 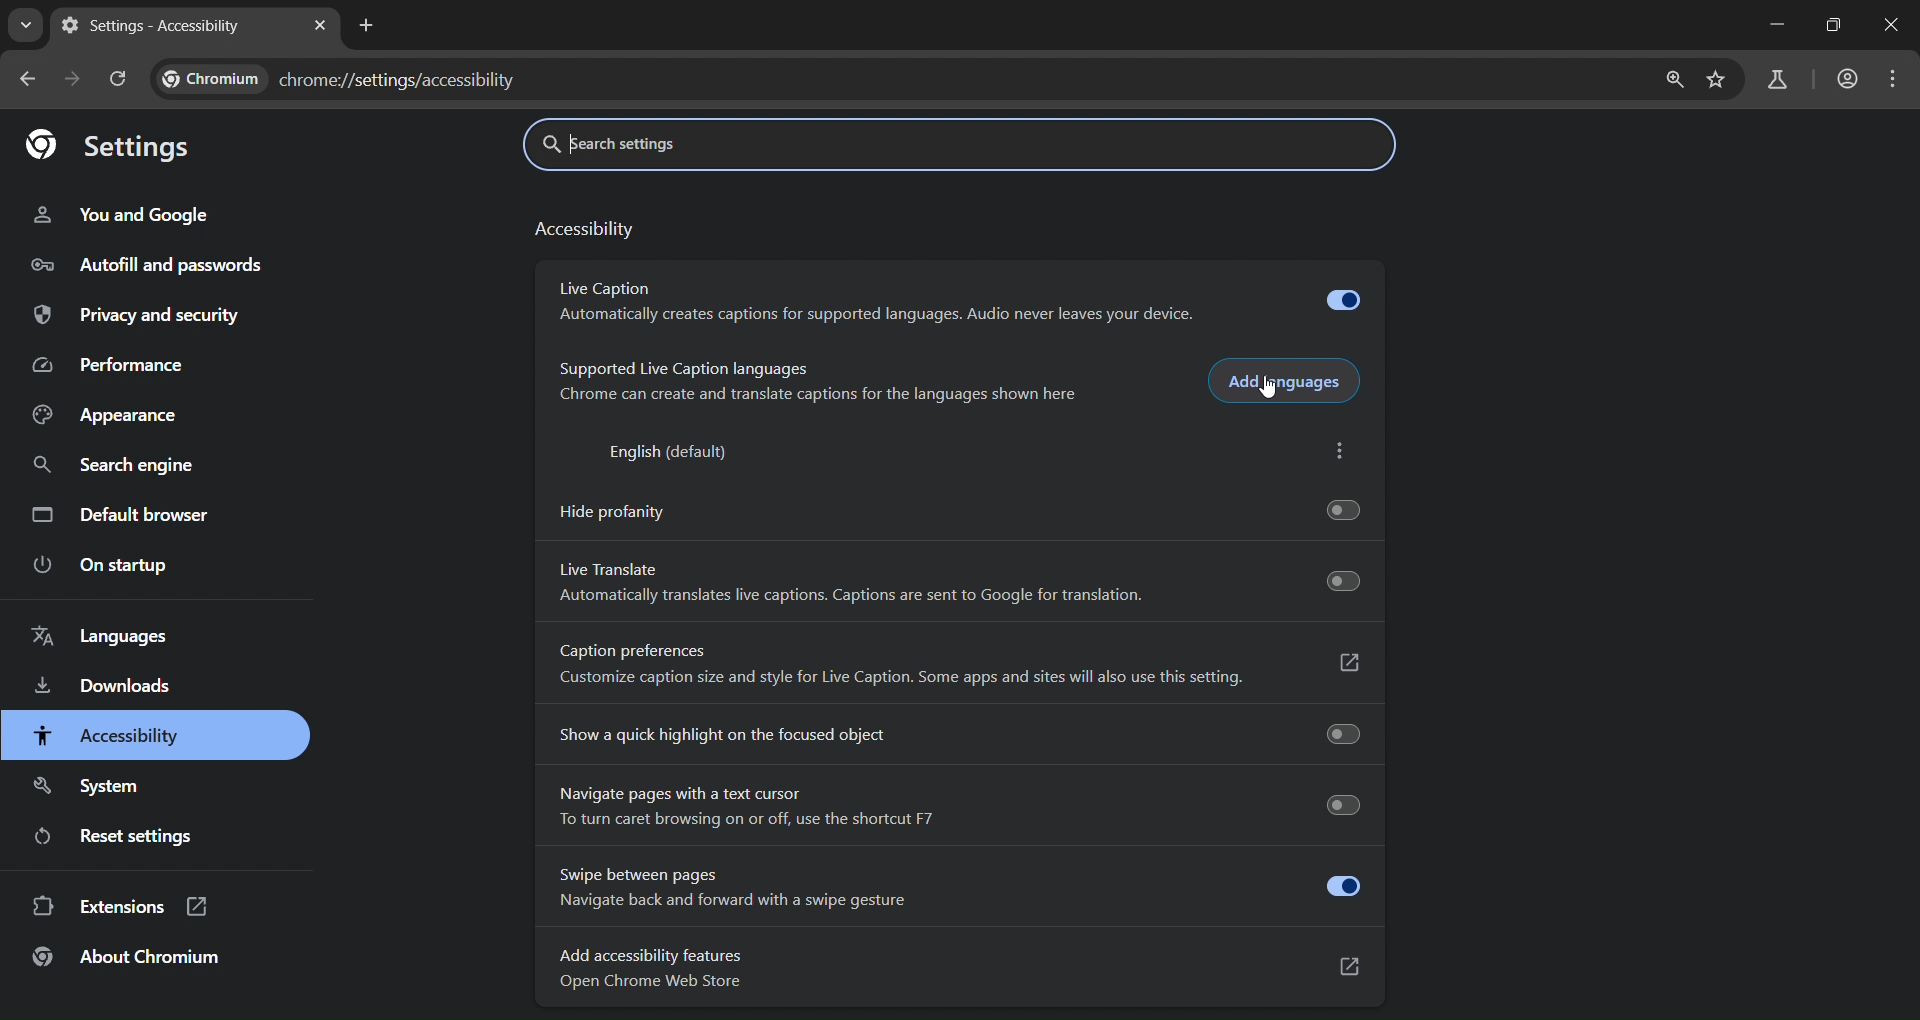 I want to click on Navigate pages with a text cursor ®
To turn caret browsing on or off, use the shortcut F7 -, so click(x=959, y=804).